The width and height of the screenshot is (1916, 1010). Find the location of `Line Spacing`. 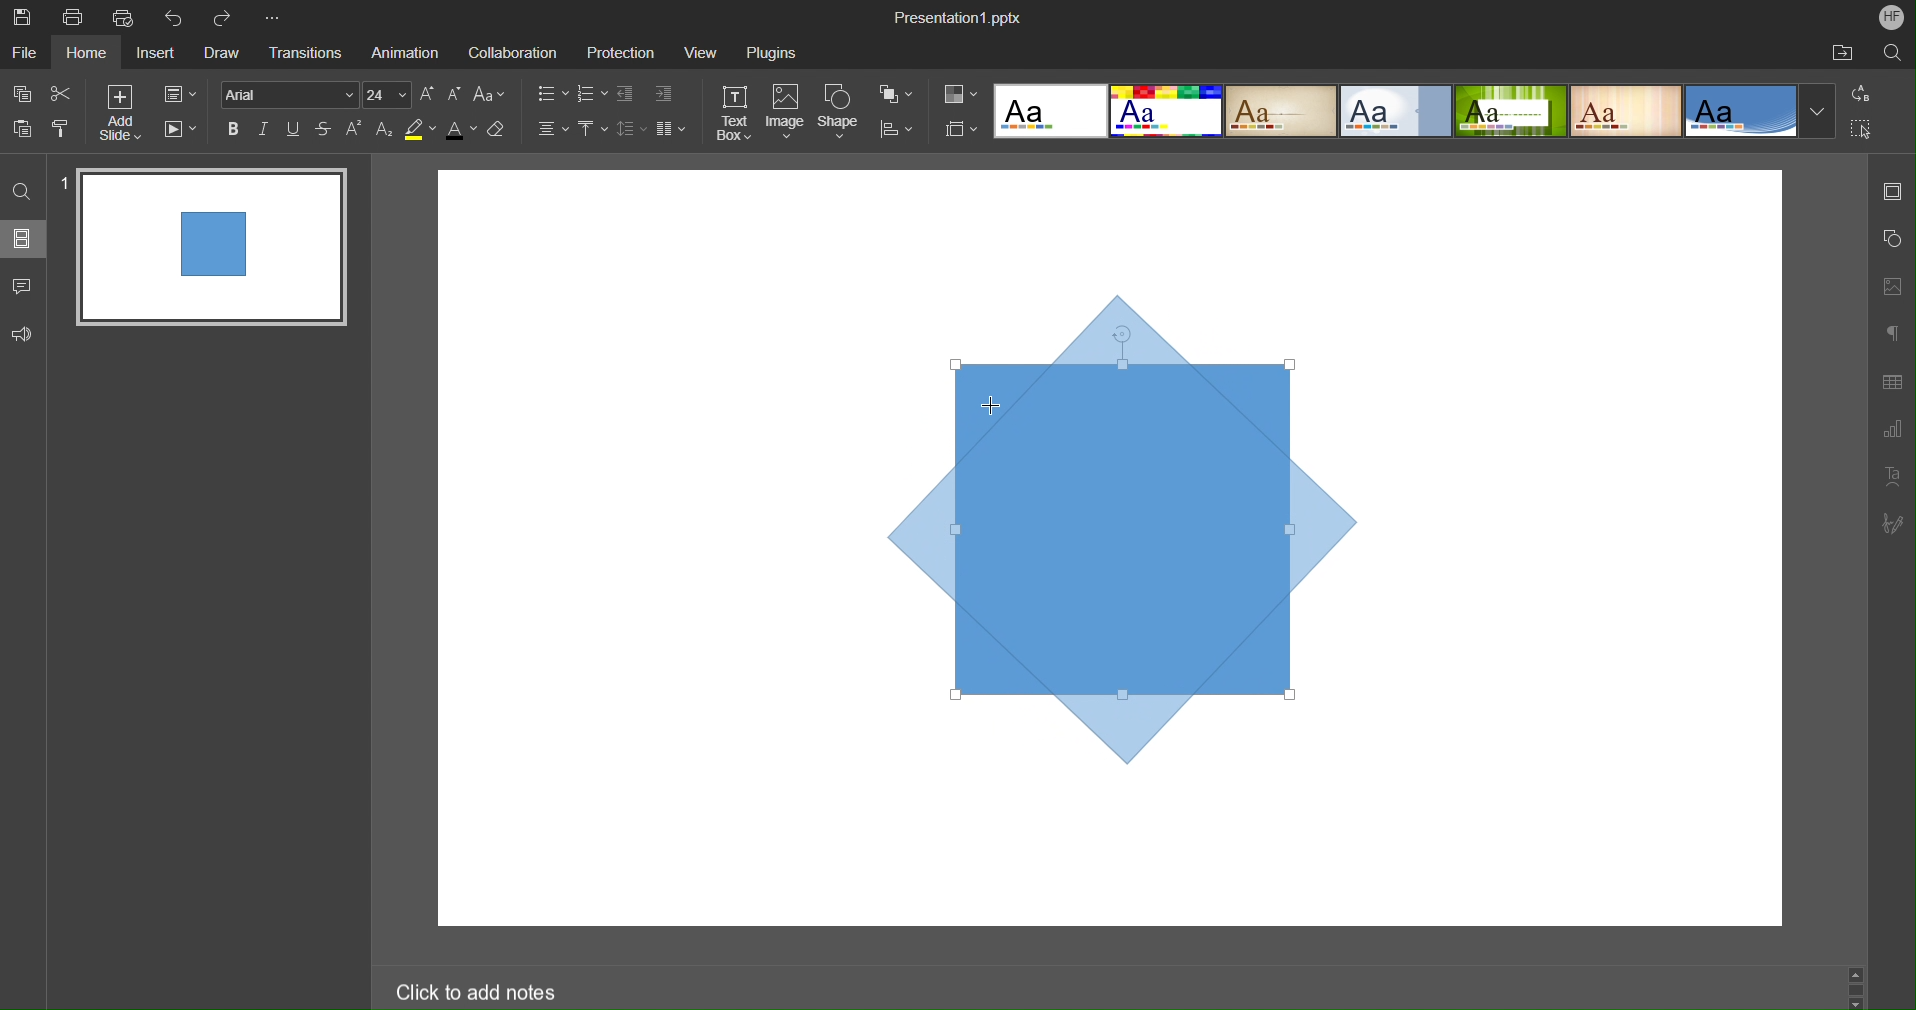

Line Spacing is located at coordinates (632, 128).